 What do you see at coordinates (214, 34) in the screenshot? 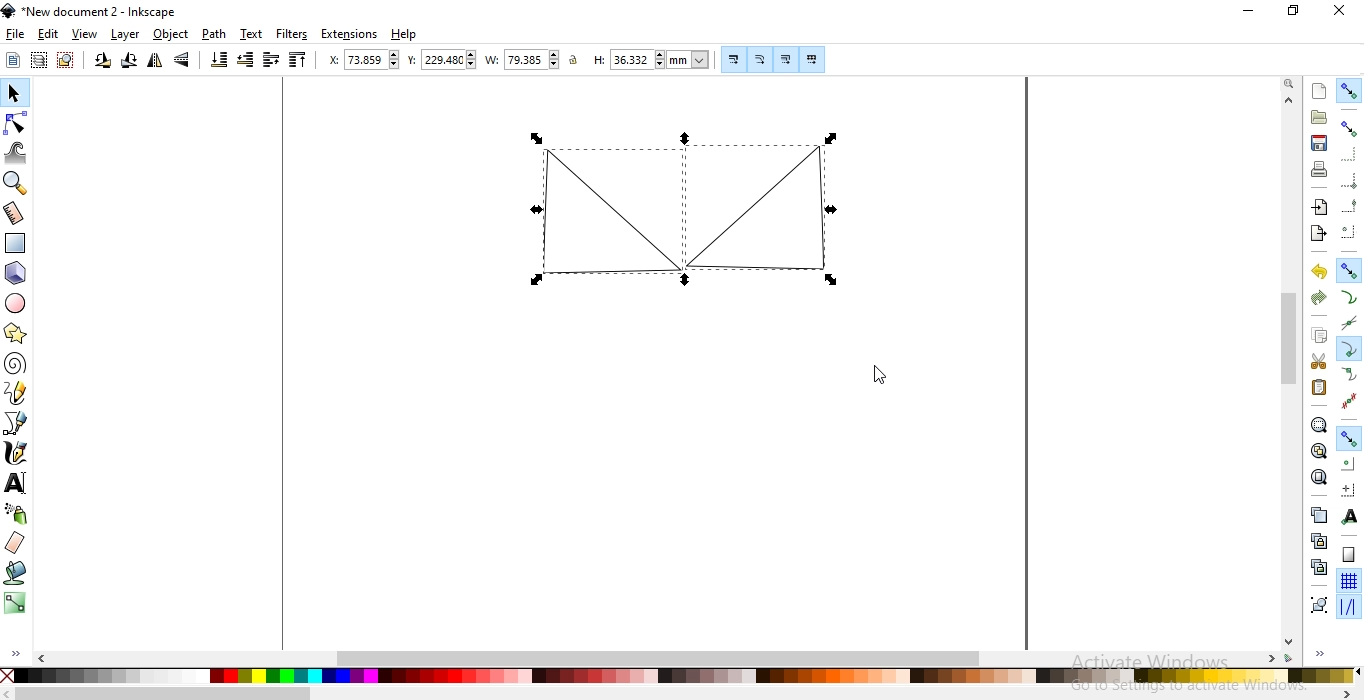
I see `path` at bounding box center [214, 34].